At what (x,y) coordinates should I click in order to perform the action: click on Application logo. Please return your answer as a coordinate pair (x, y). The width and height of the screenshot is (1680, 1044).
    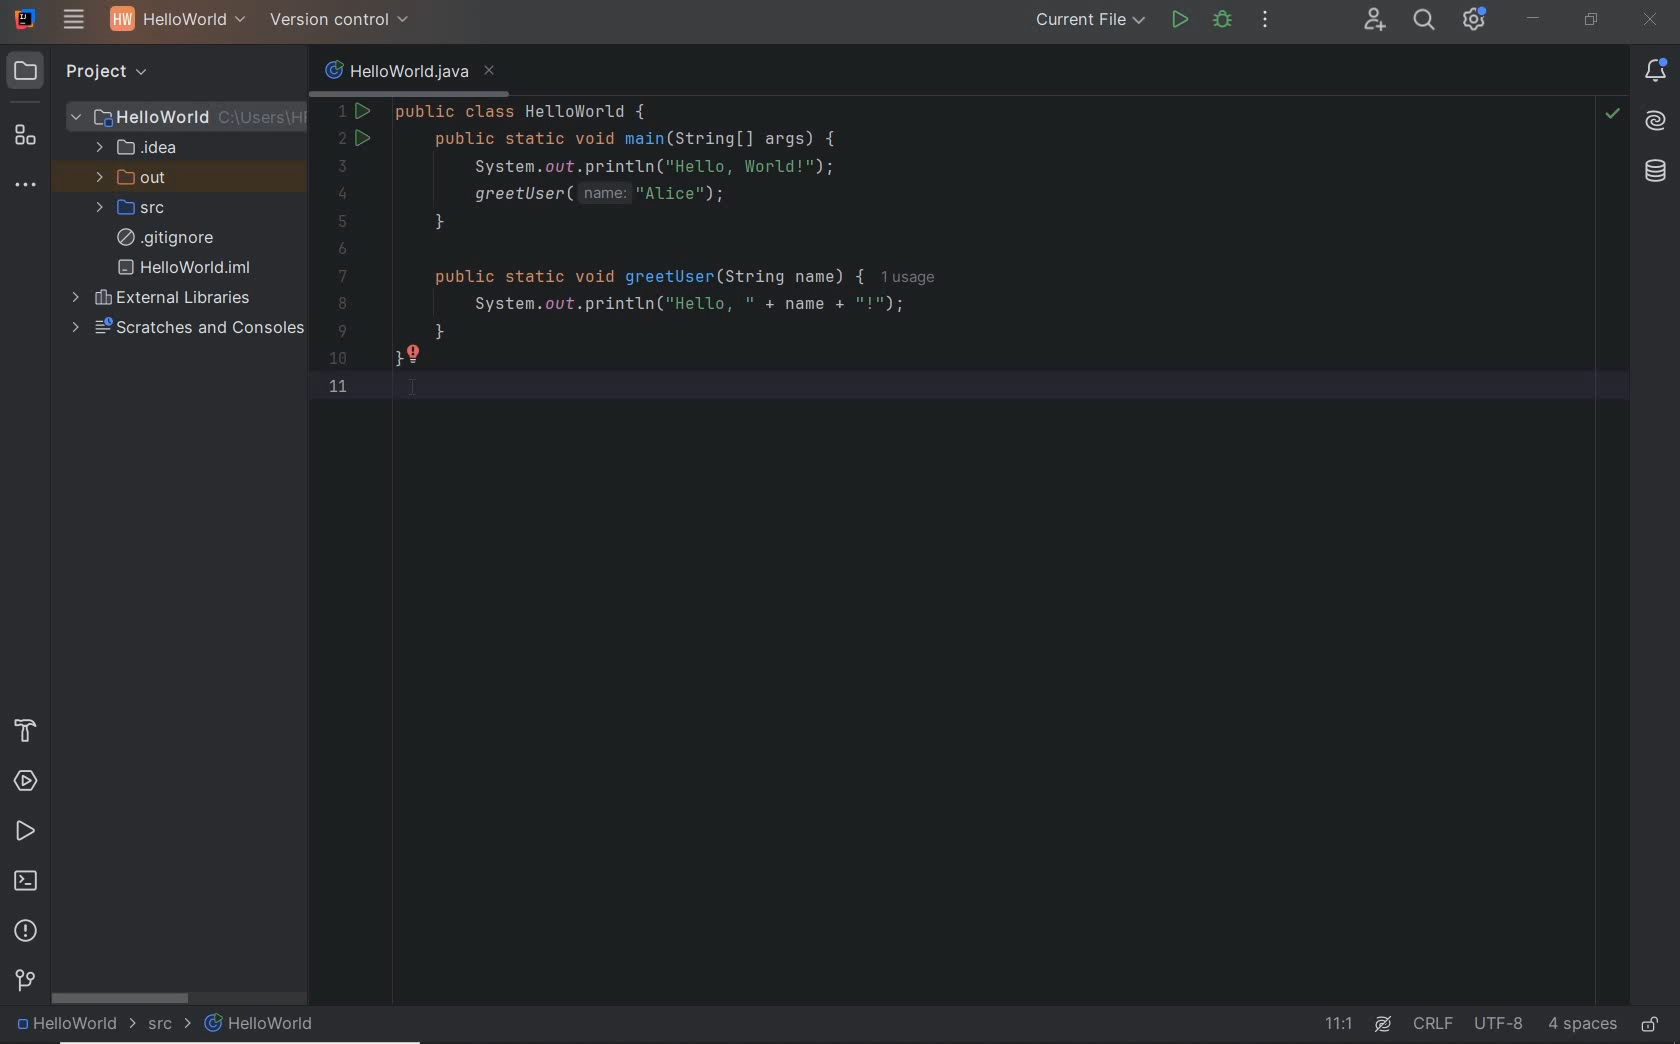
    Looking at the image, I should click on (26, 19).